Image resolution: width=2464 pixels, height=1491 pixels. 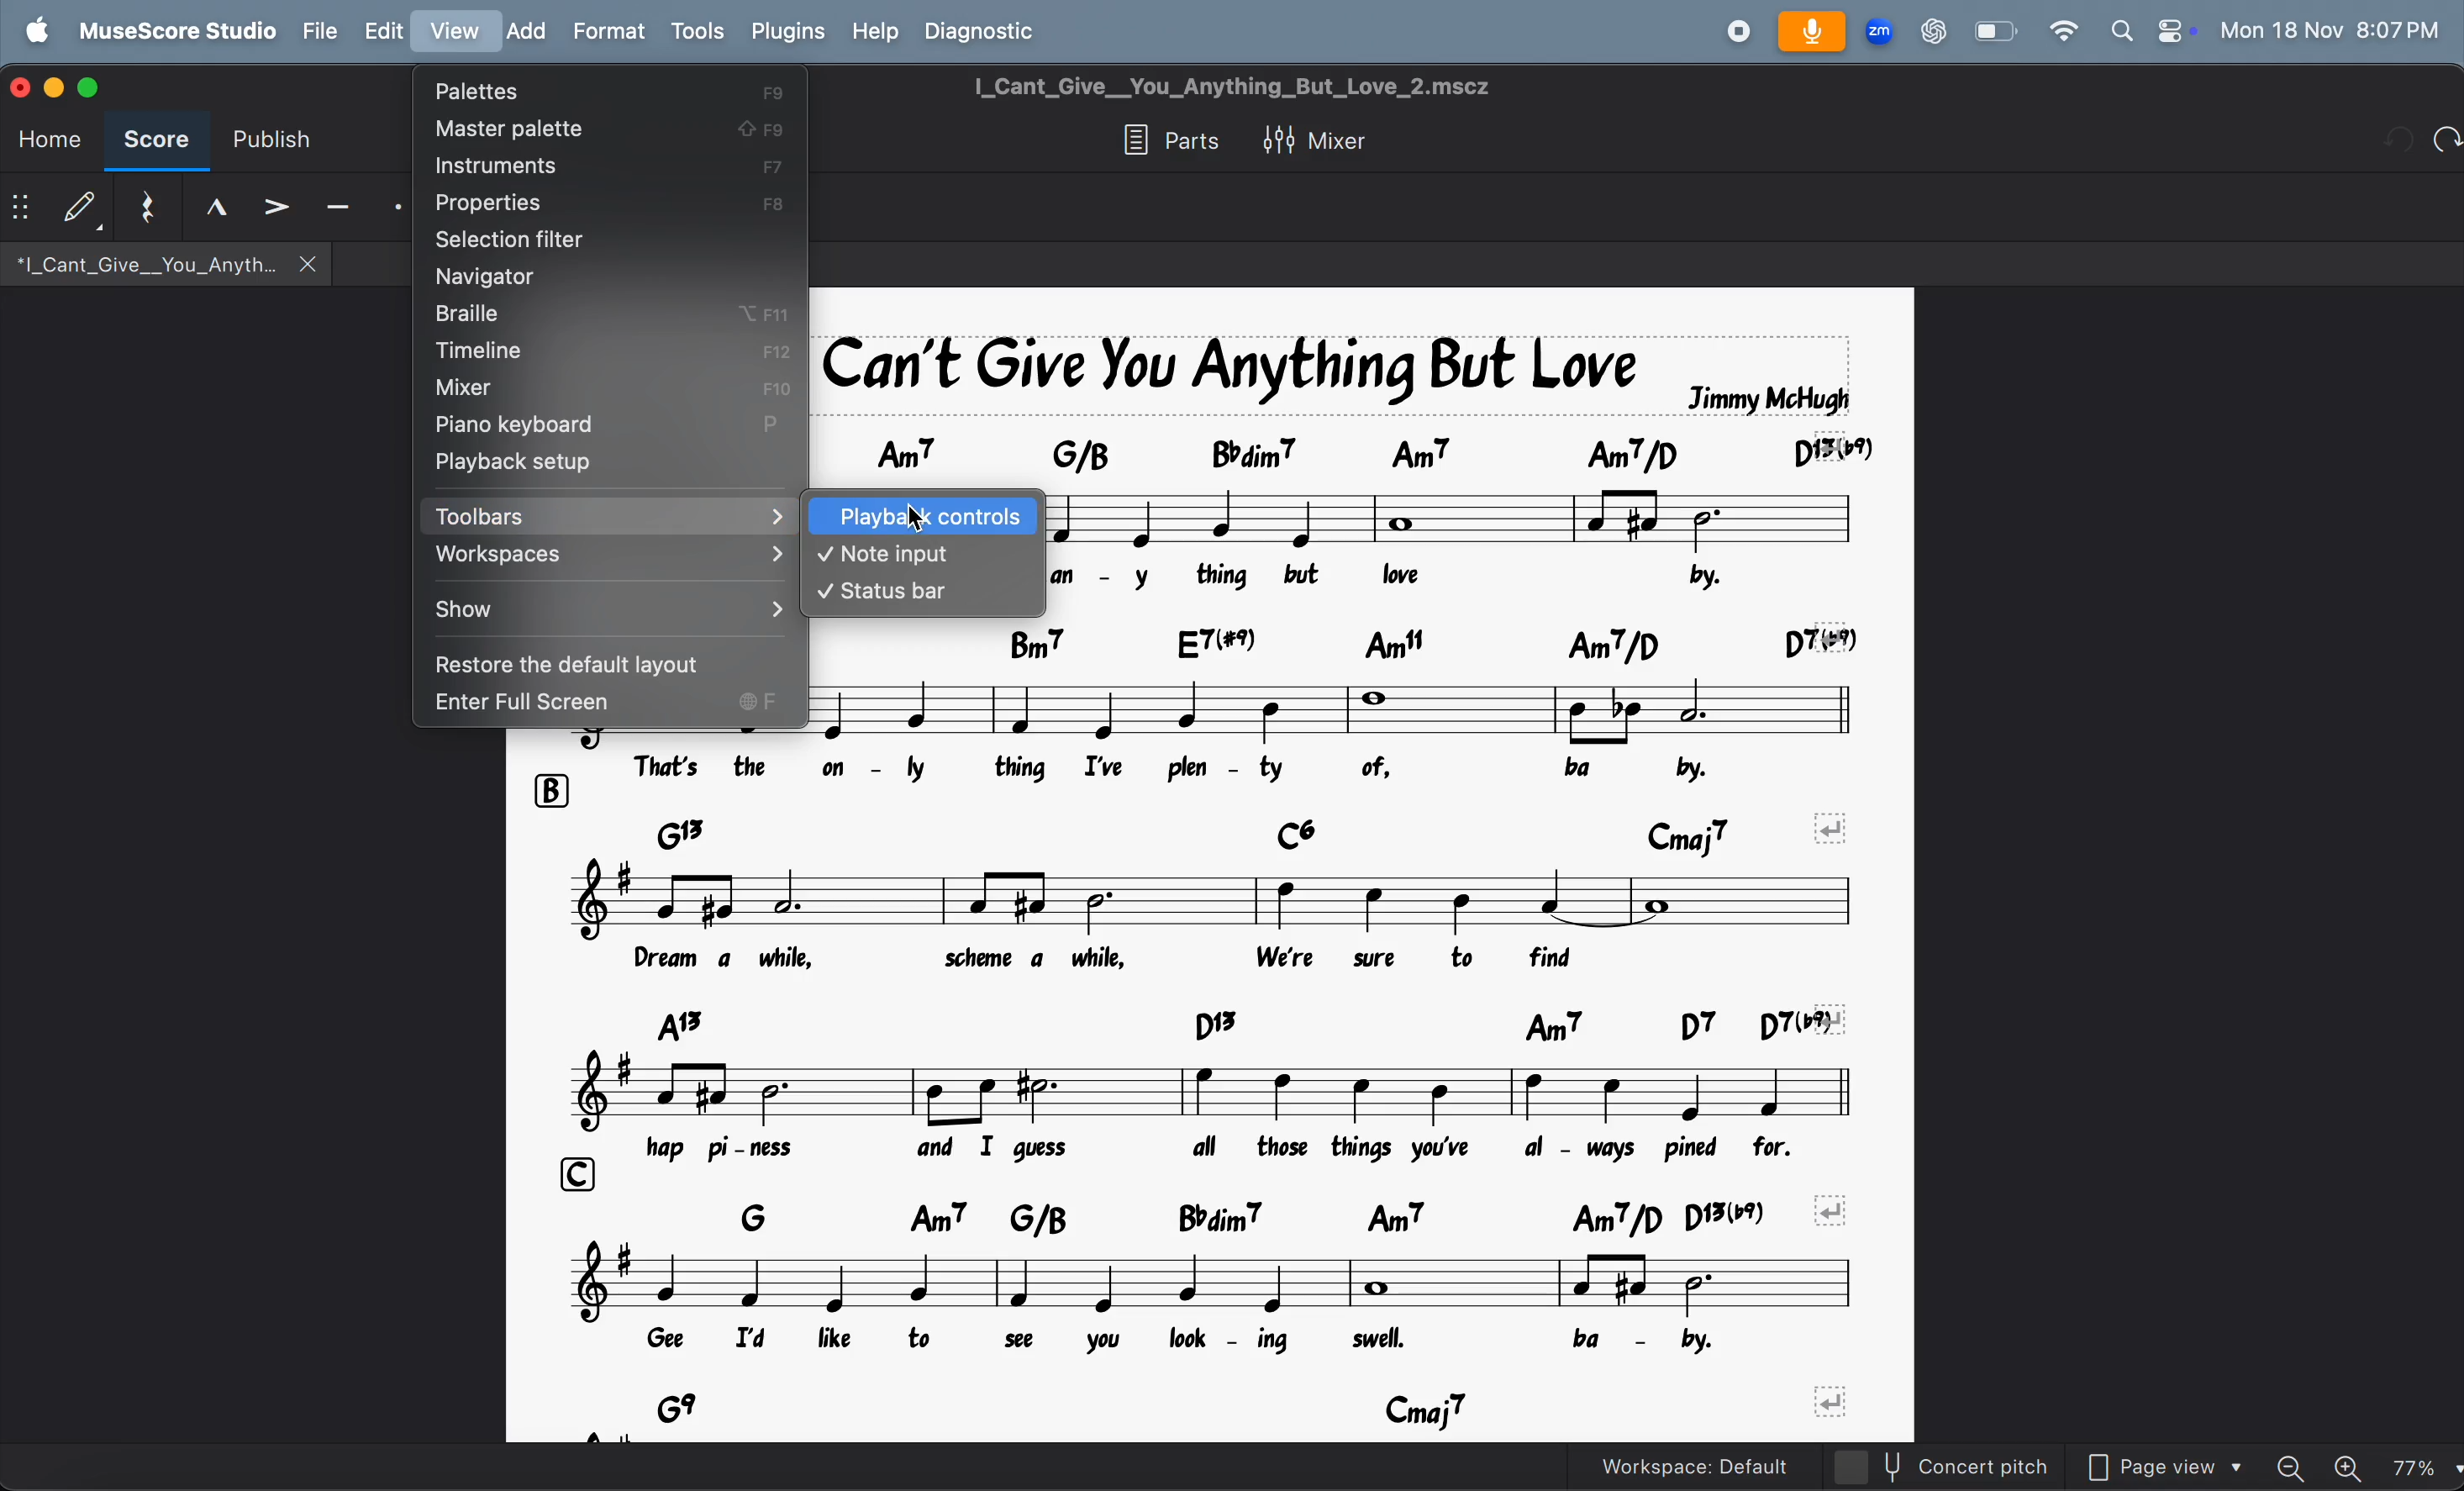 I want to click on help, so click(x=878, y=34).